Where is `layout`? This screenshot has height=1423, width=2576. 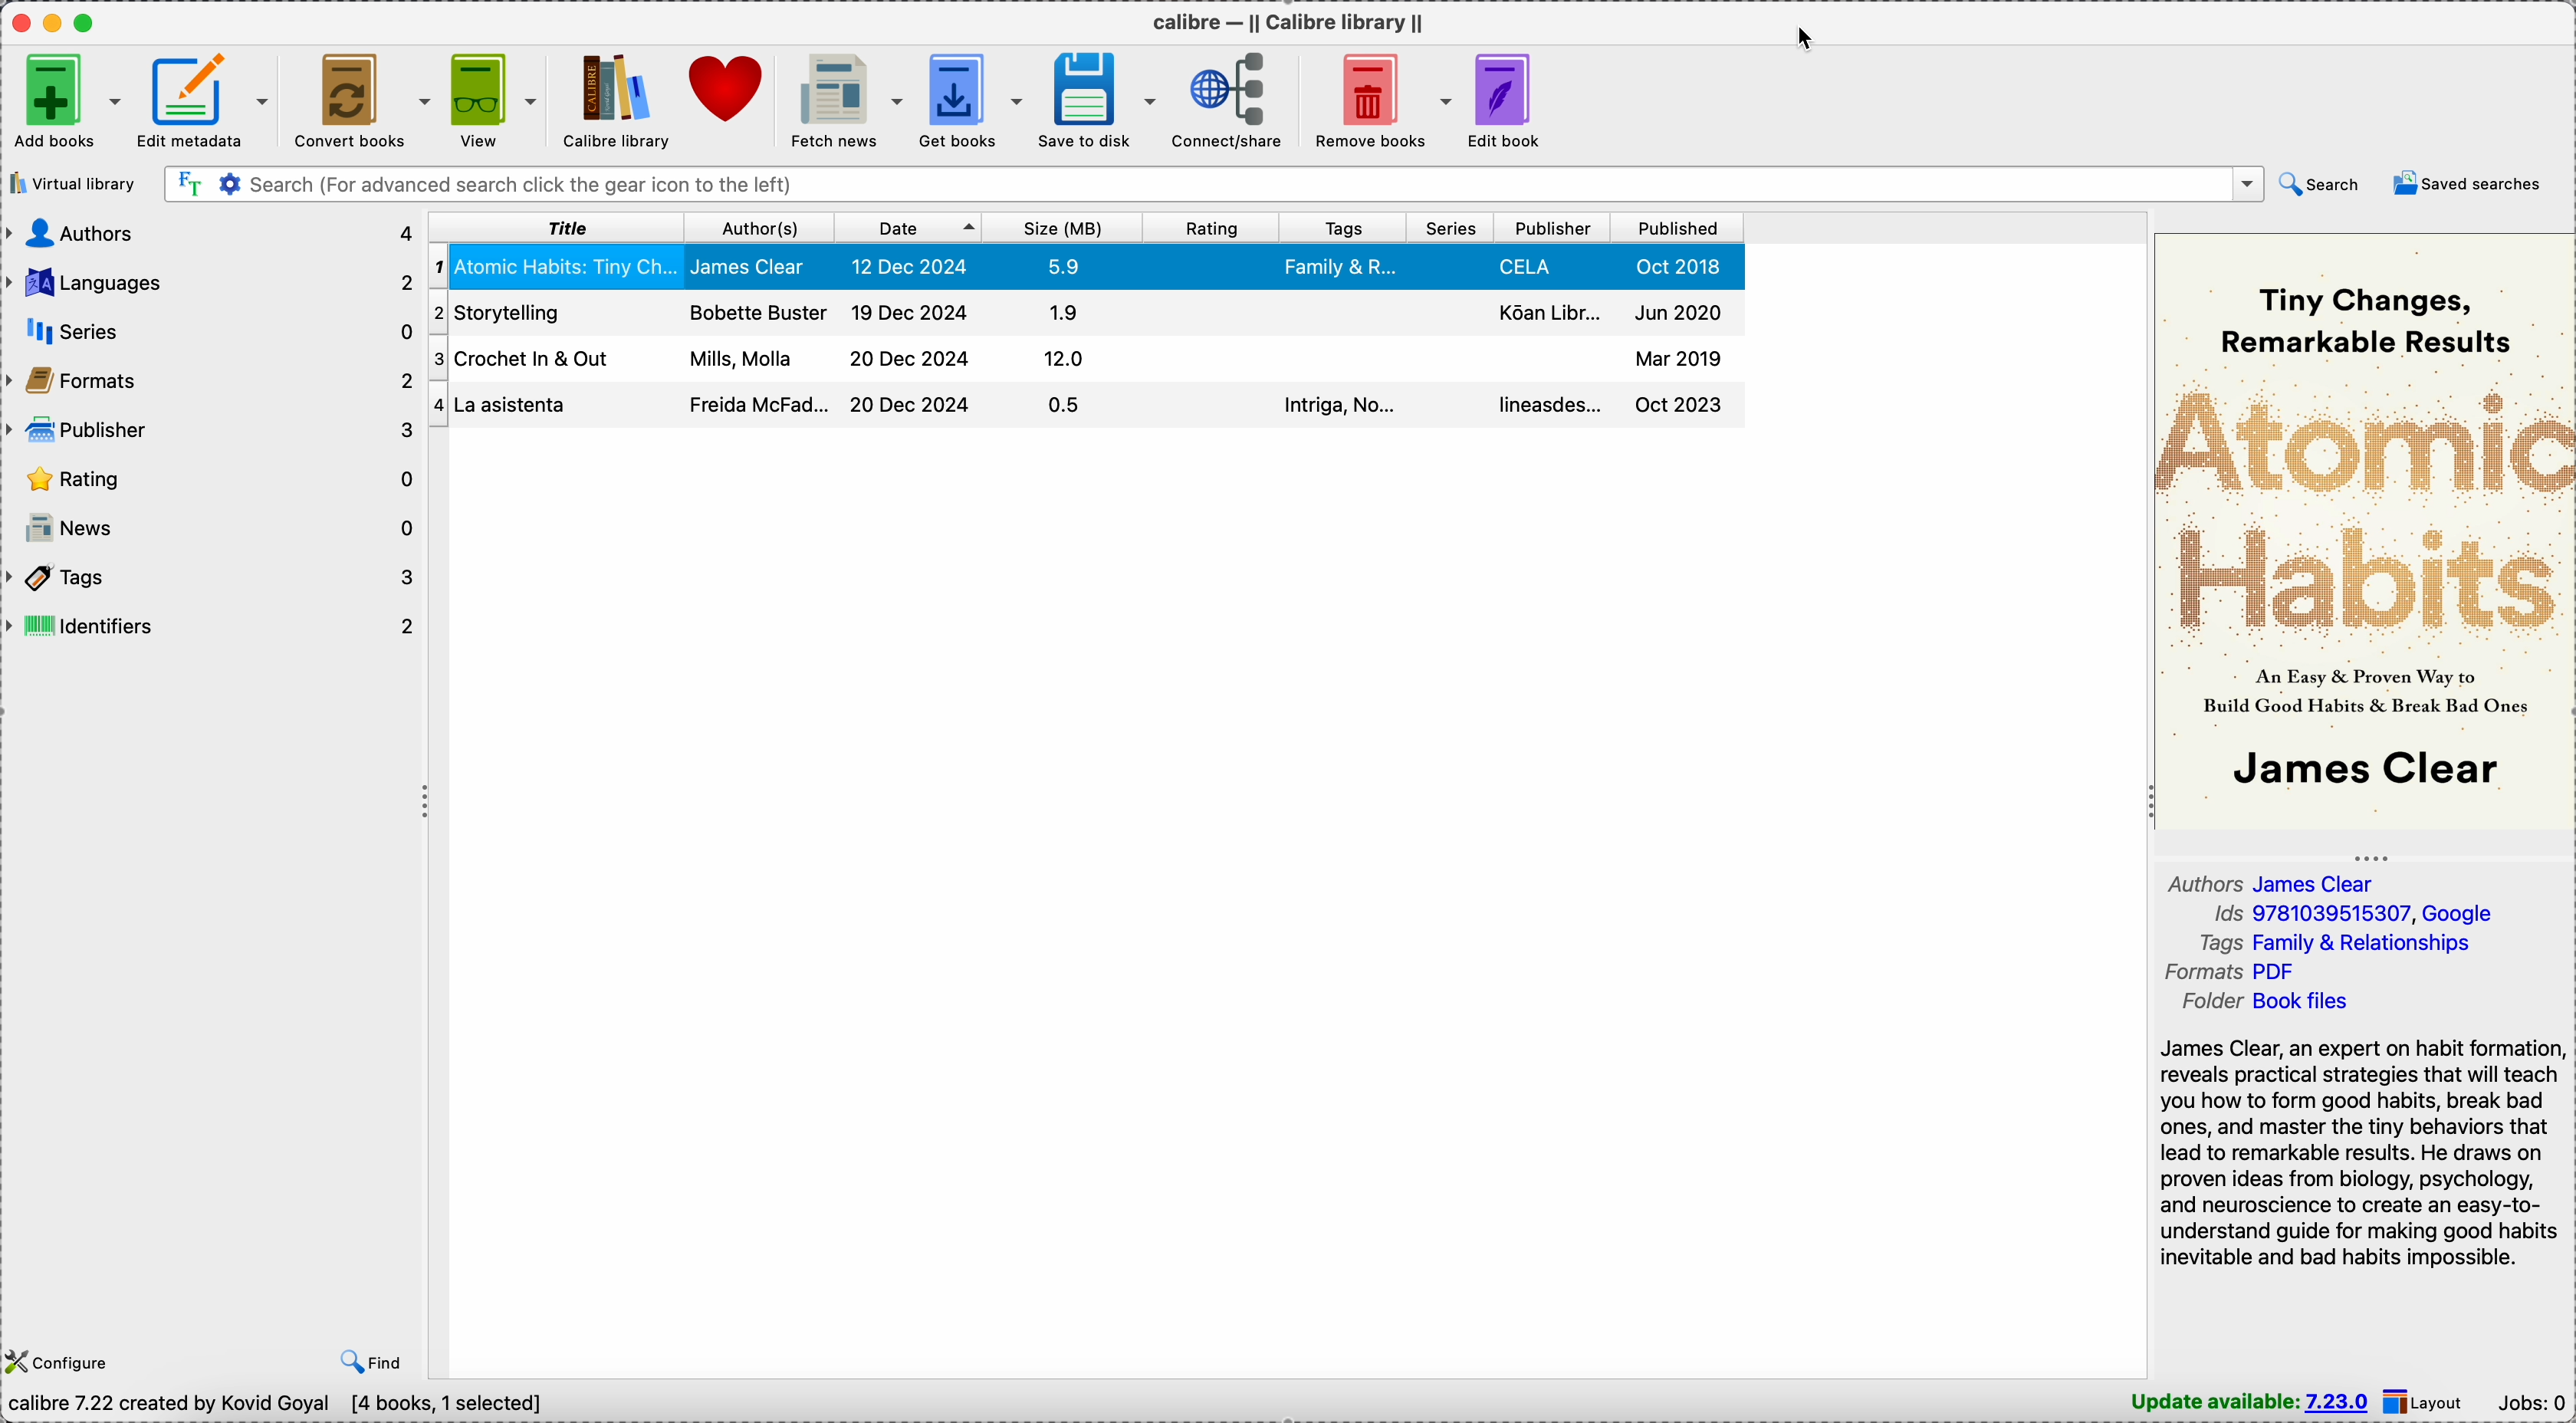
layout is located at coordinates (2428, 1403).